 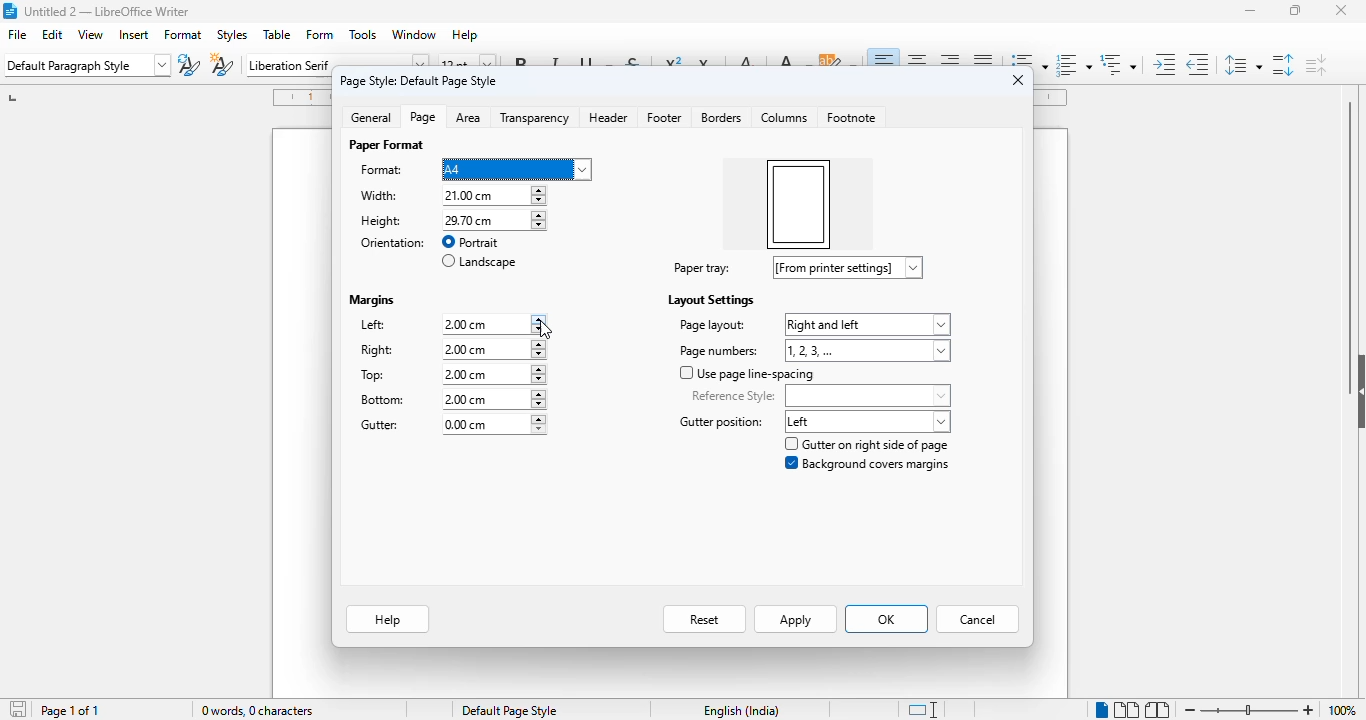 I want to click on edit, so click(x=53, y=34).